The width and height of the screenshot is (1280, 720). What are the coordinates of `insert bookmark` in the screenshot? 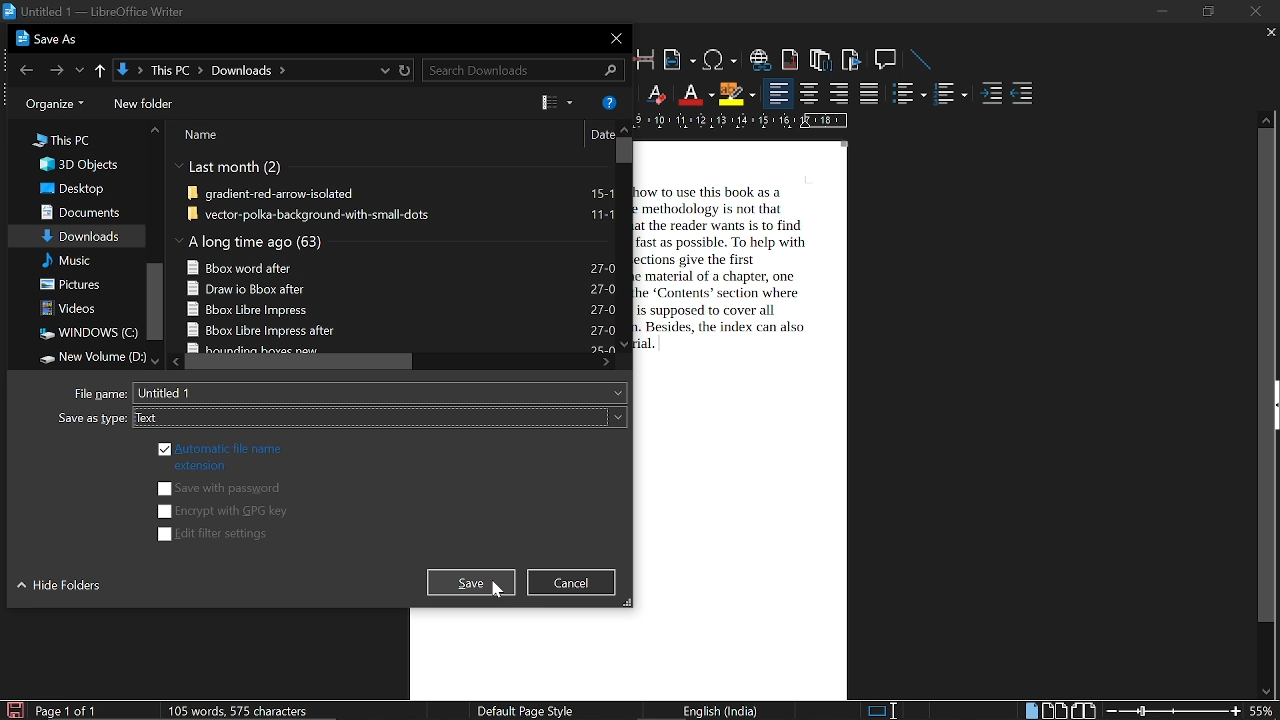 It's located at (853, 60).